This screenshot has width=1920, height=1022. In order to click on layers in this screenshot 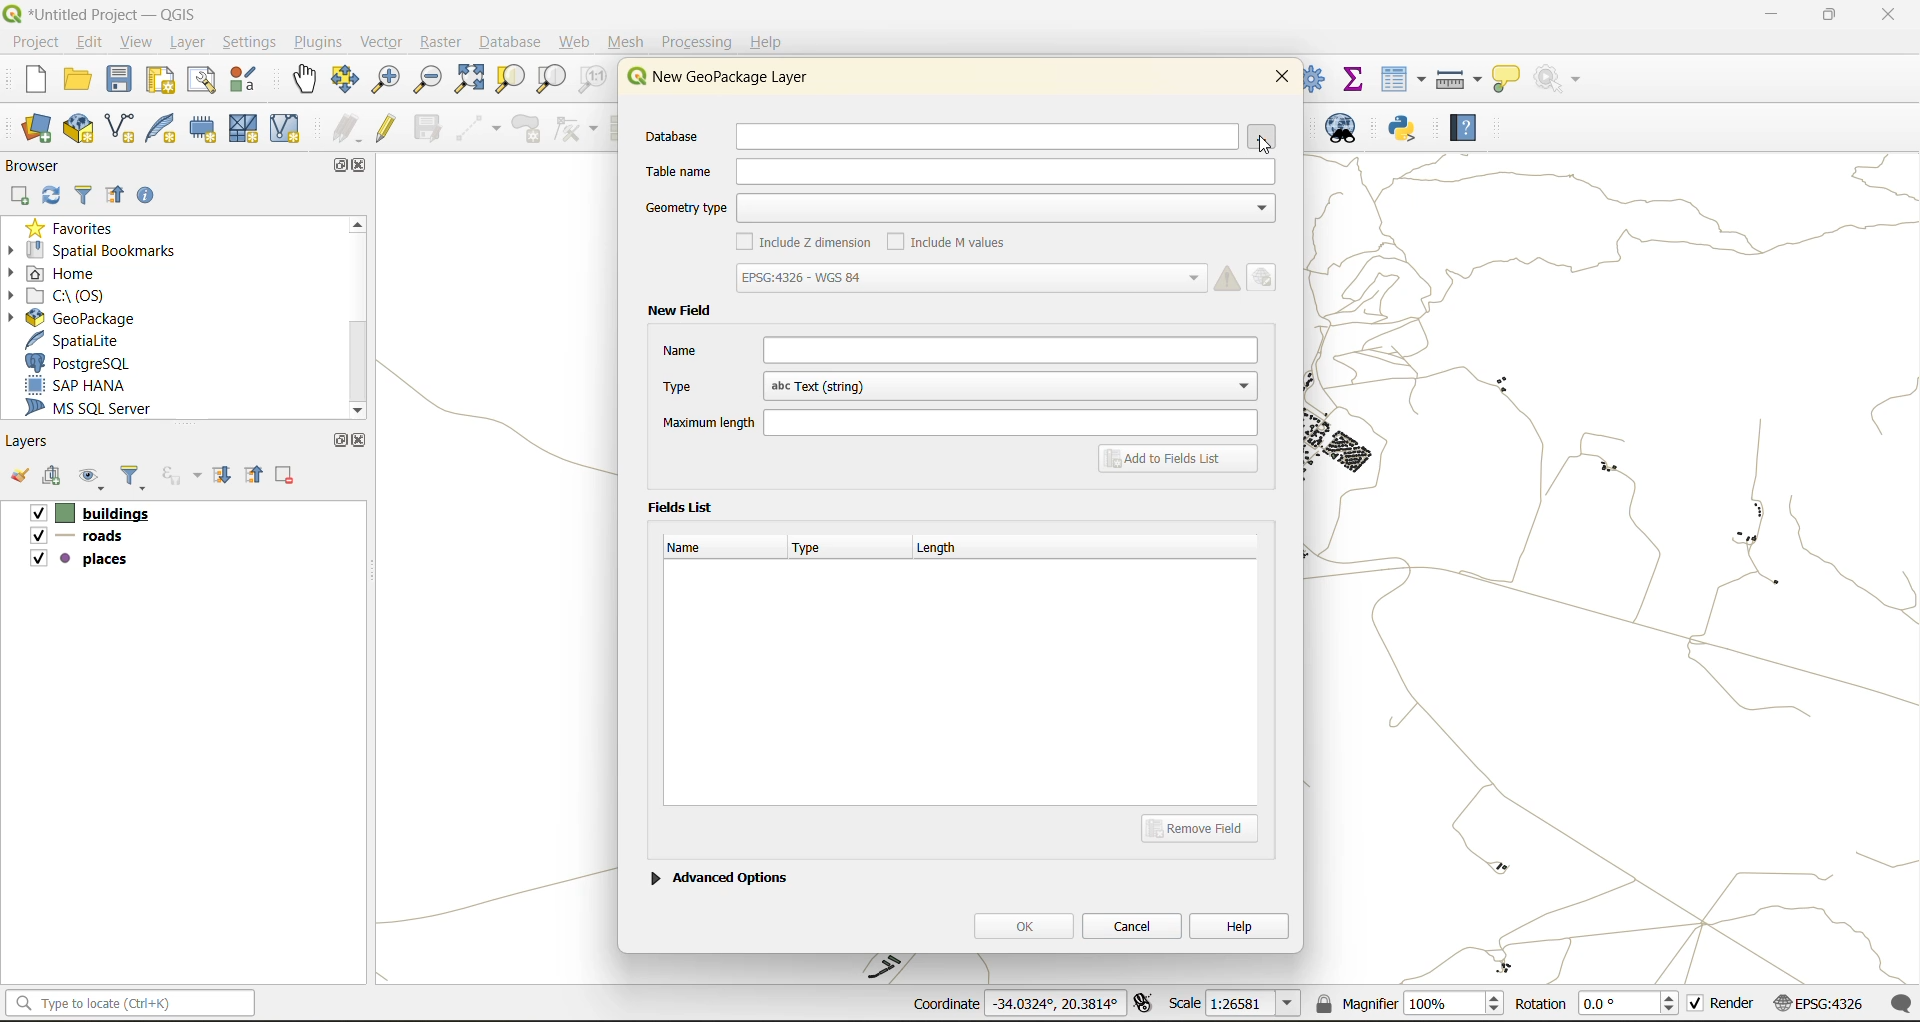, I will do `click(32, 442)`.